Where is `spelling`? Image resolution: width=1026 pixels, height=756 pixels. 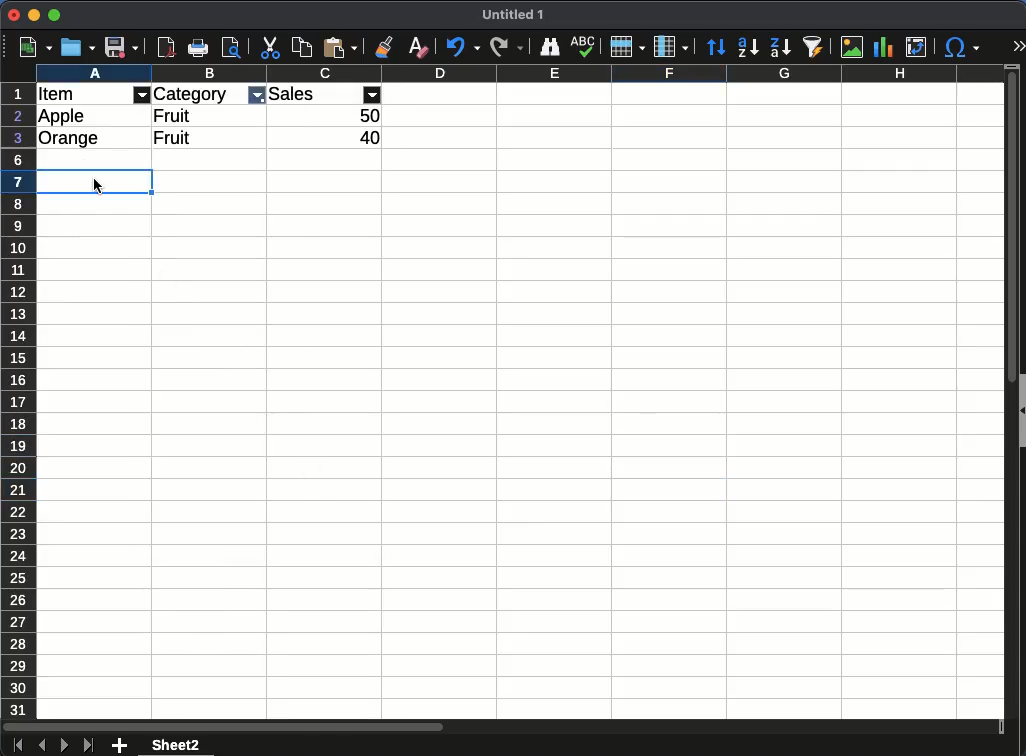
spelling is located at coordinates (584, 47).